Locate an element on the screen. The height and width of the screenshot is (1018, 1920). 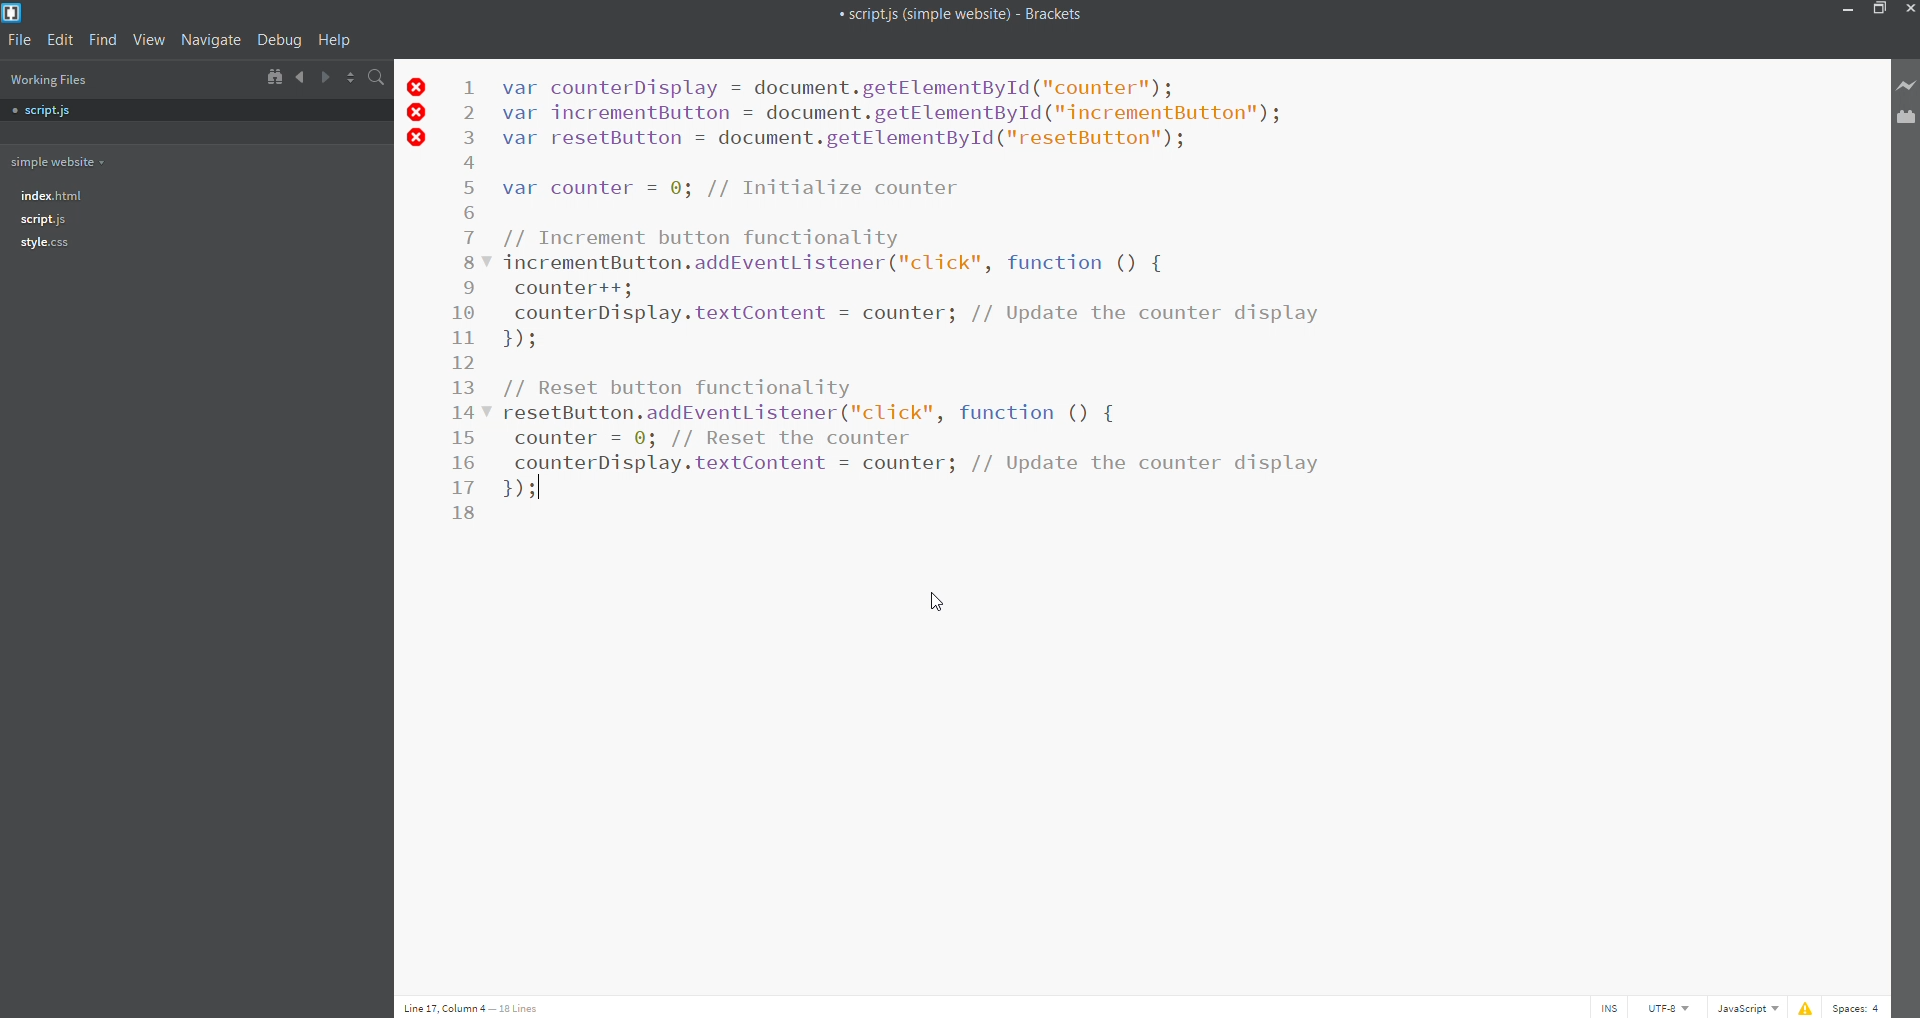
style.css is located at coordinates (46, 245).